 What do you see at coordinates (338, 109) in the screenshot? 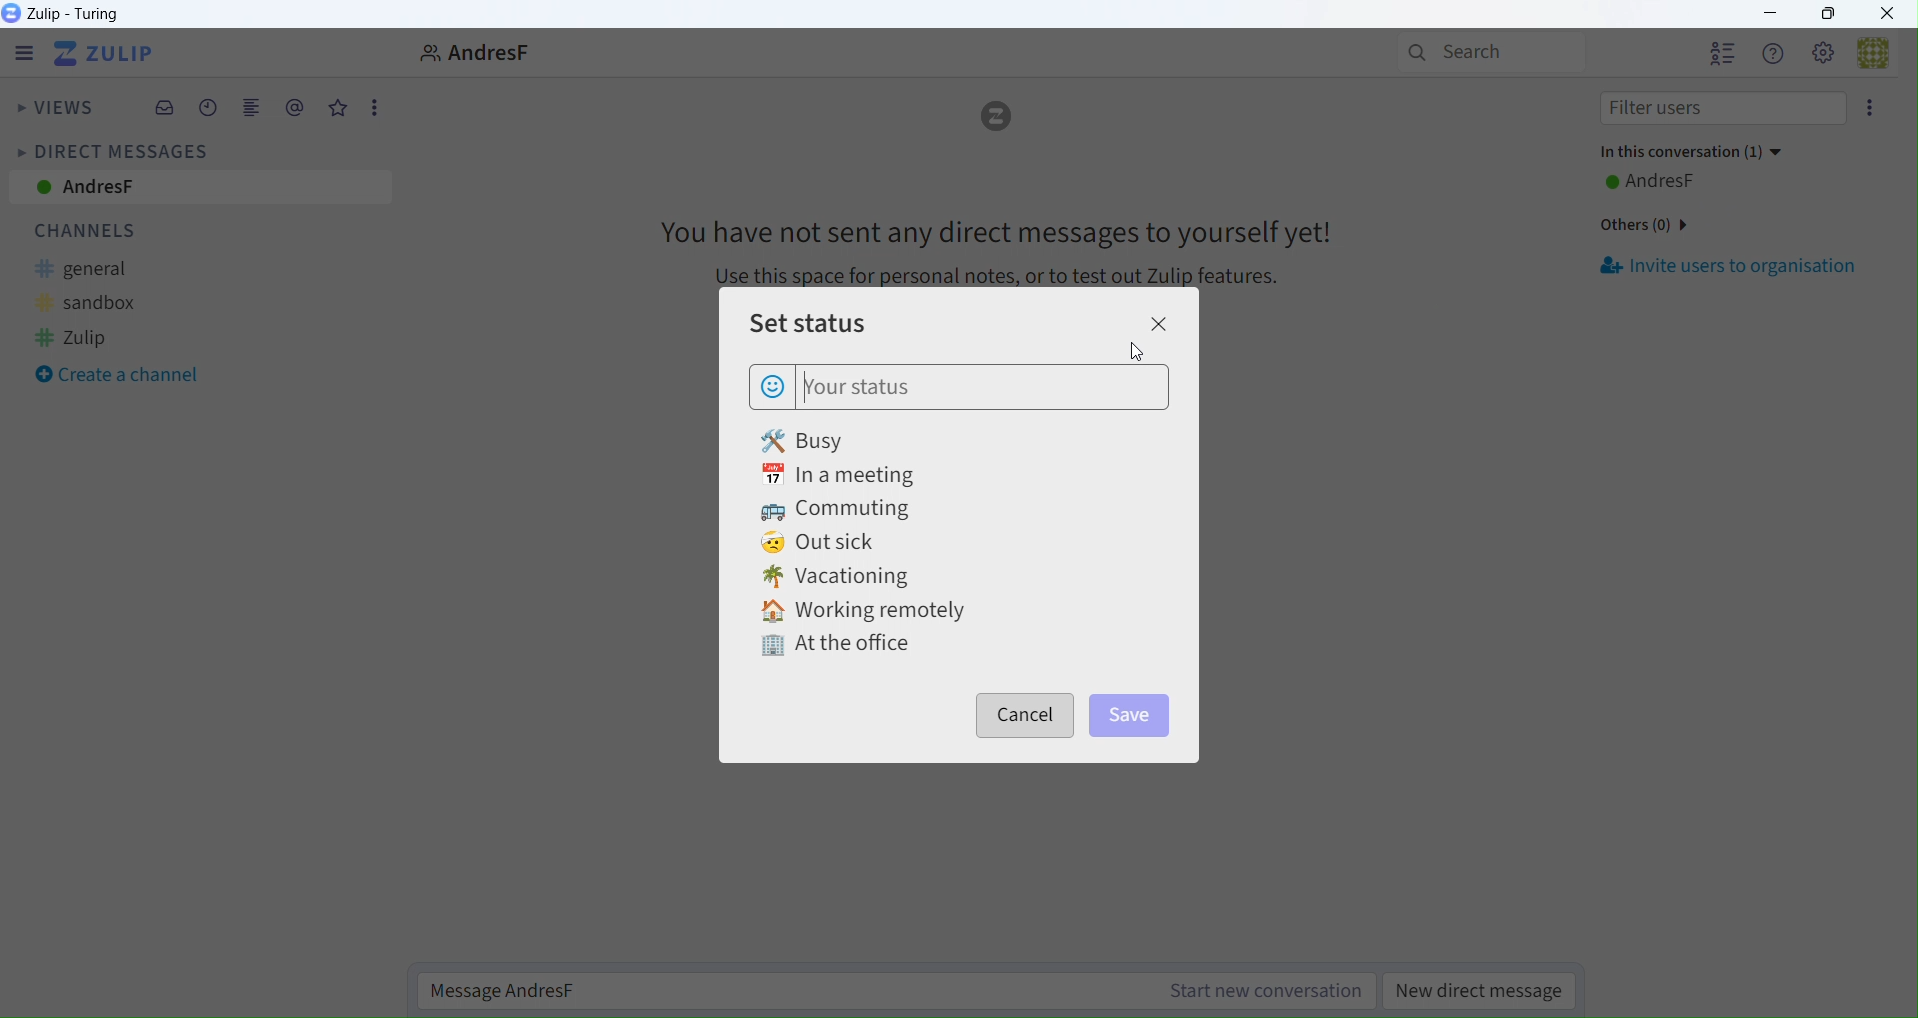
I see `Favourites` at bounding box center [338, 109].